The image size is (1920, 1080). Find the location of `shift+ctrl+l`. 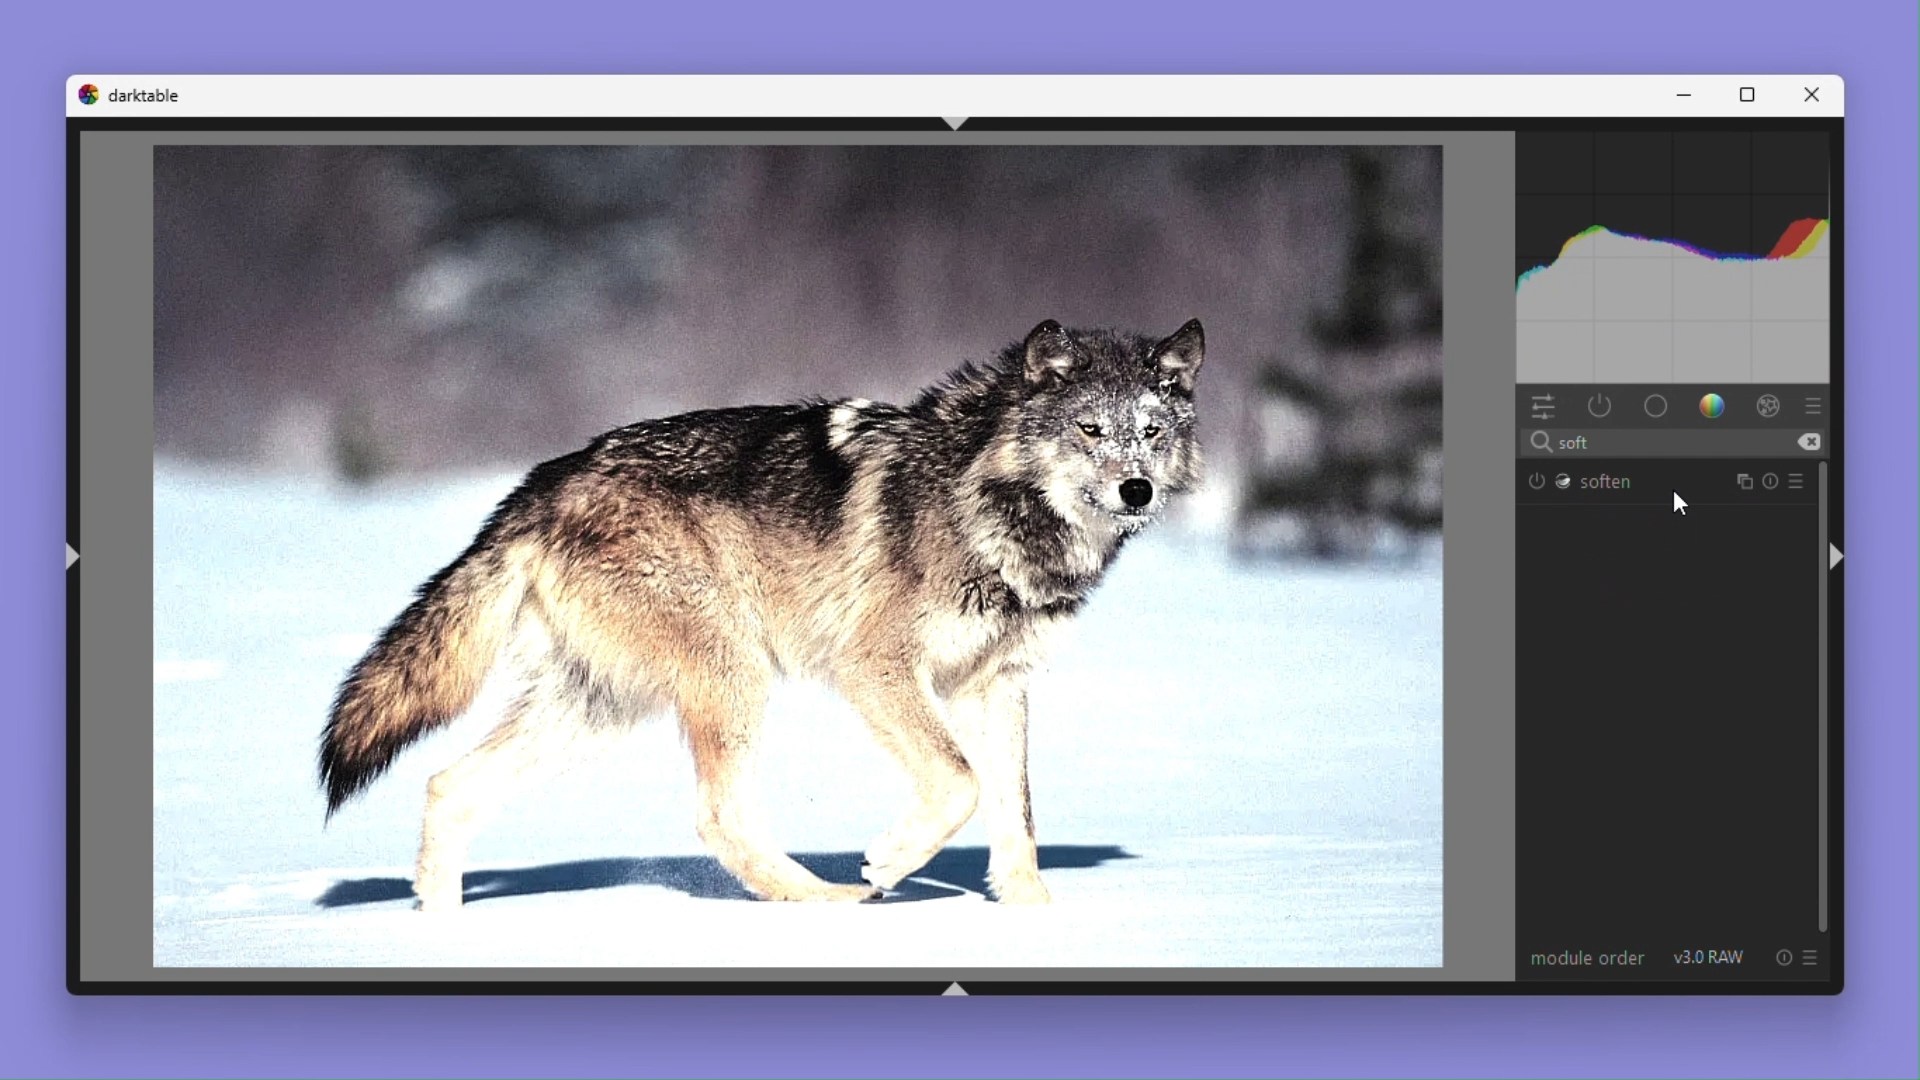

shift+ctrl+l is located at coordinates (74, 555).